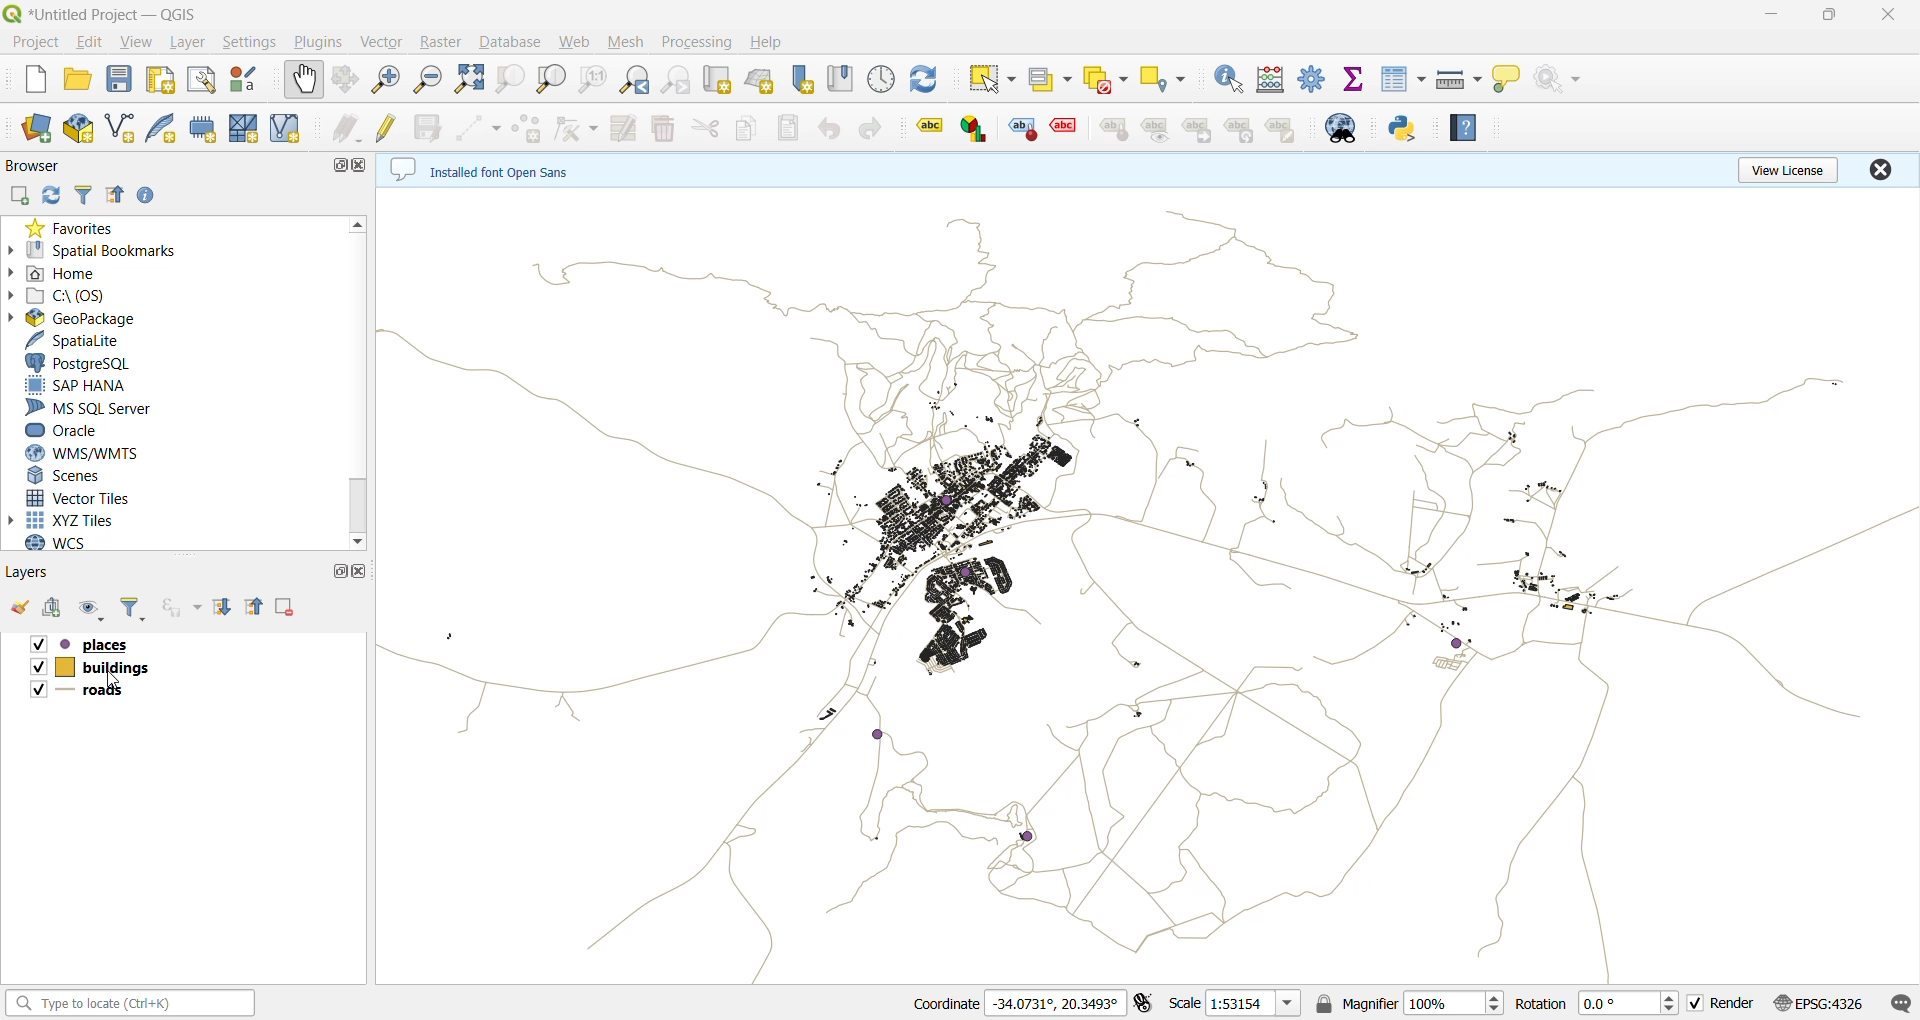 Image resolution: width=1920 pixels, height=1020 pixels. I want to click on edit, so click(91, 45).